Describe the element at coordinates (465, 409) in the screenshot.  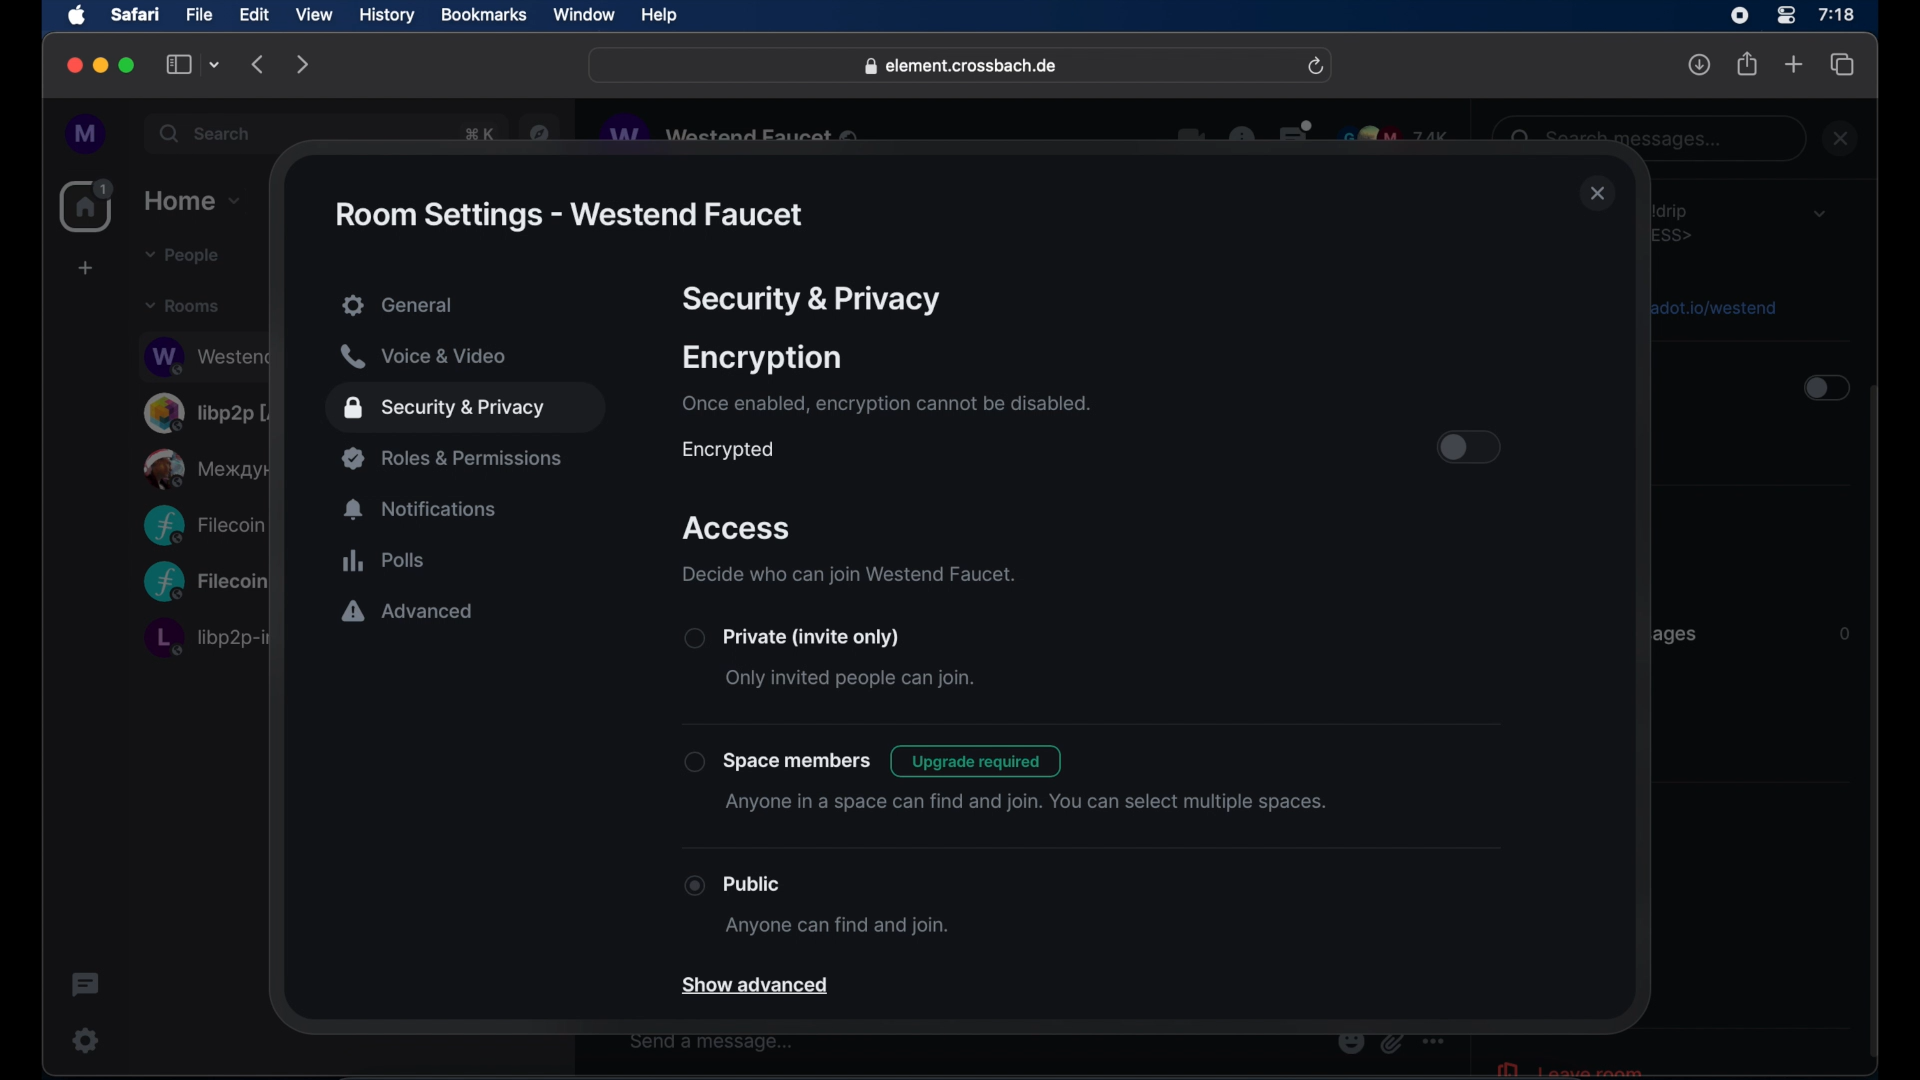
I see `security and privacy highlighted` at that location.